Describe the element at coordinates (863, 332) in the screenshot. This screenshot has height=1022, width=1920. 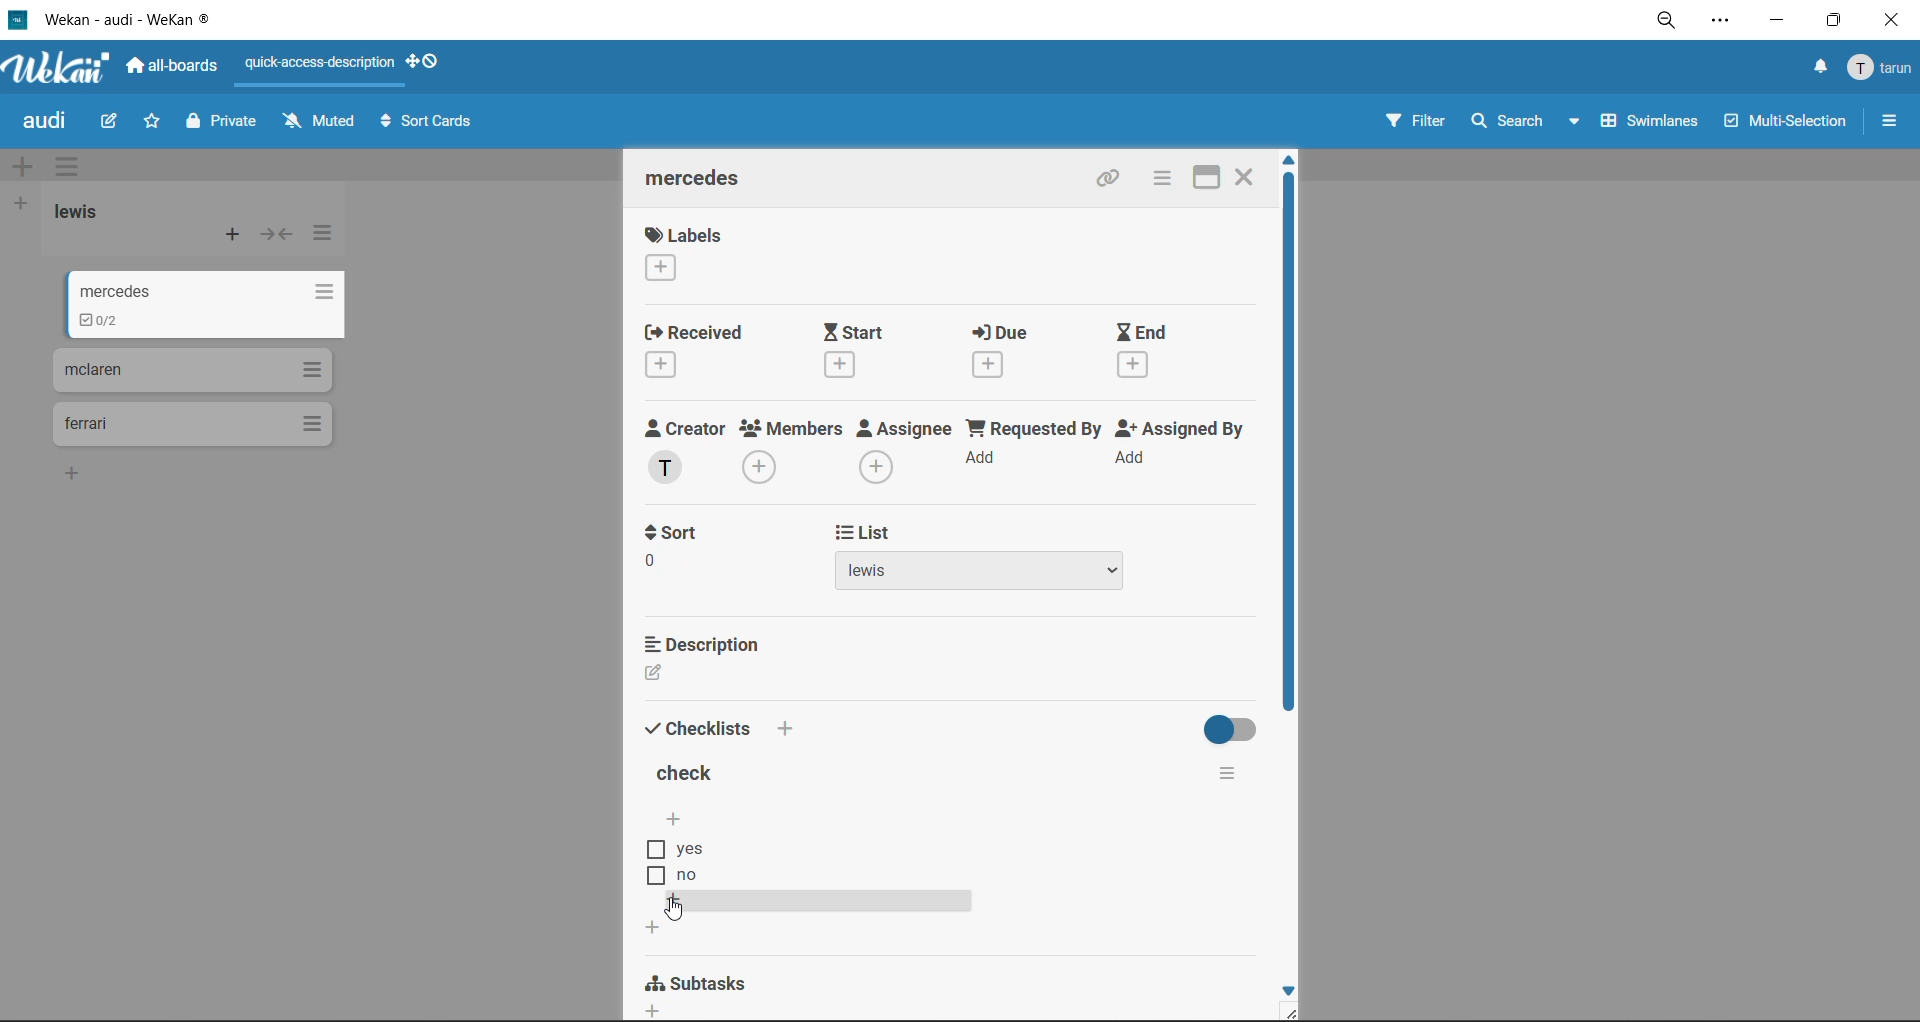
I see `start` at that location.